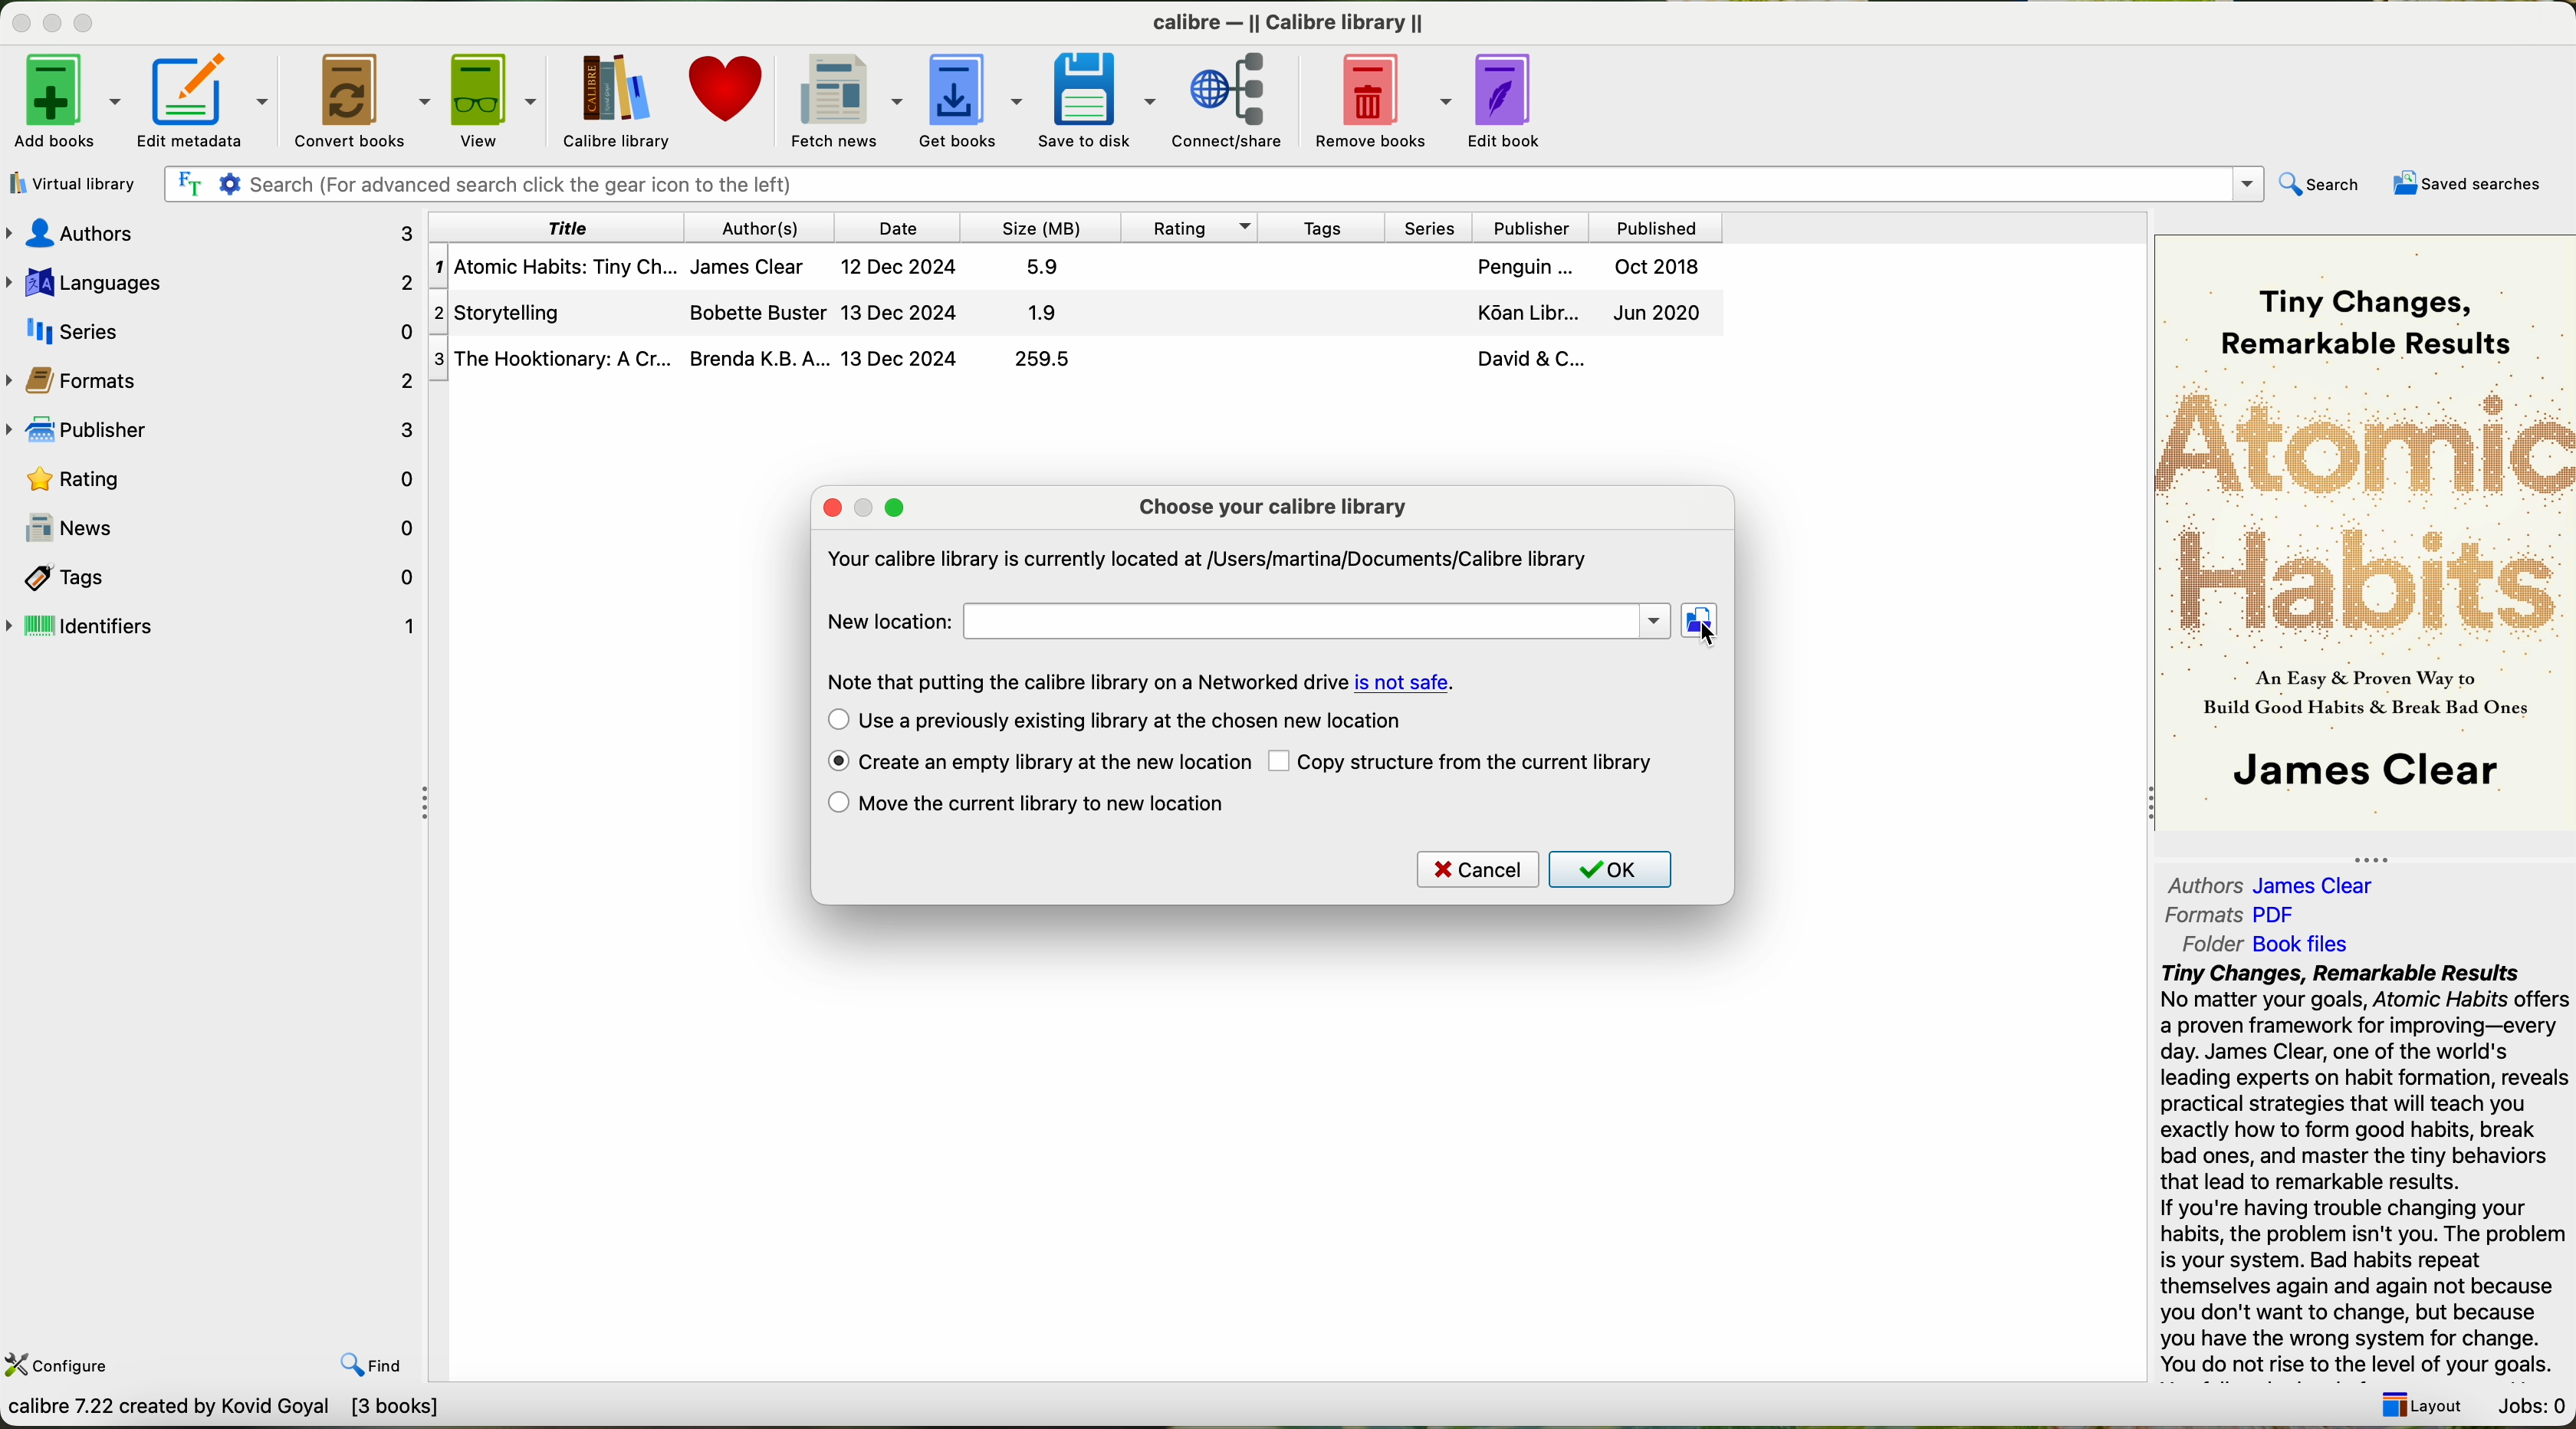 This screenshot has height=1429, width=2576. What do you see at coordinates (763, 227) in the screenshot?
I see `author` at bounding box center [763, 227].